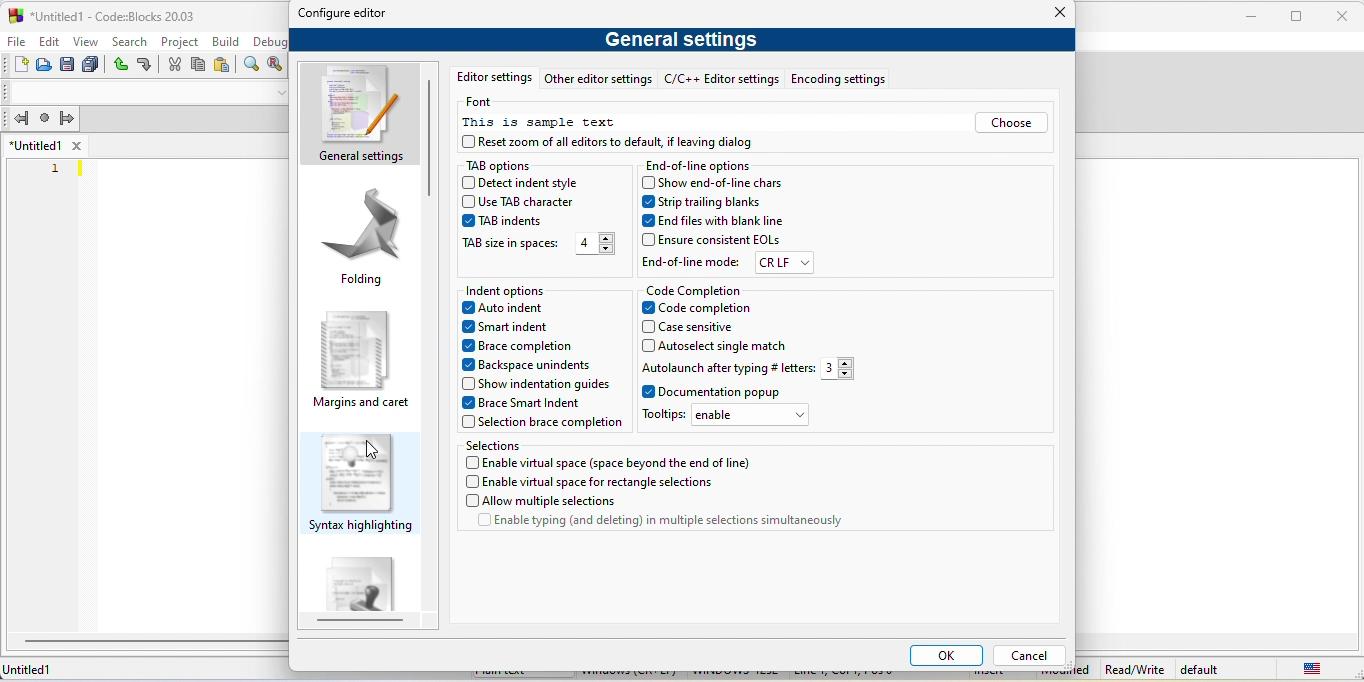  Describe the element at coordinates (1256, 16) in the screenshot. I see `minimize` at that location.